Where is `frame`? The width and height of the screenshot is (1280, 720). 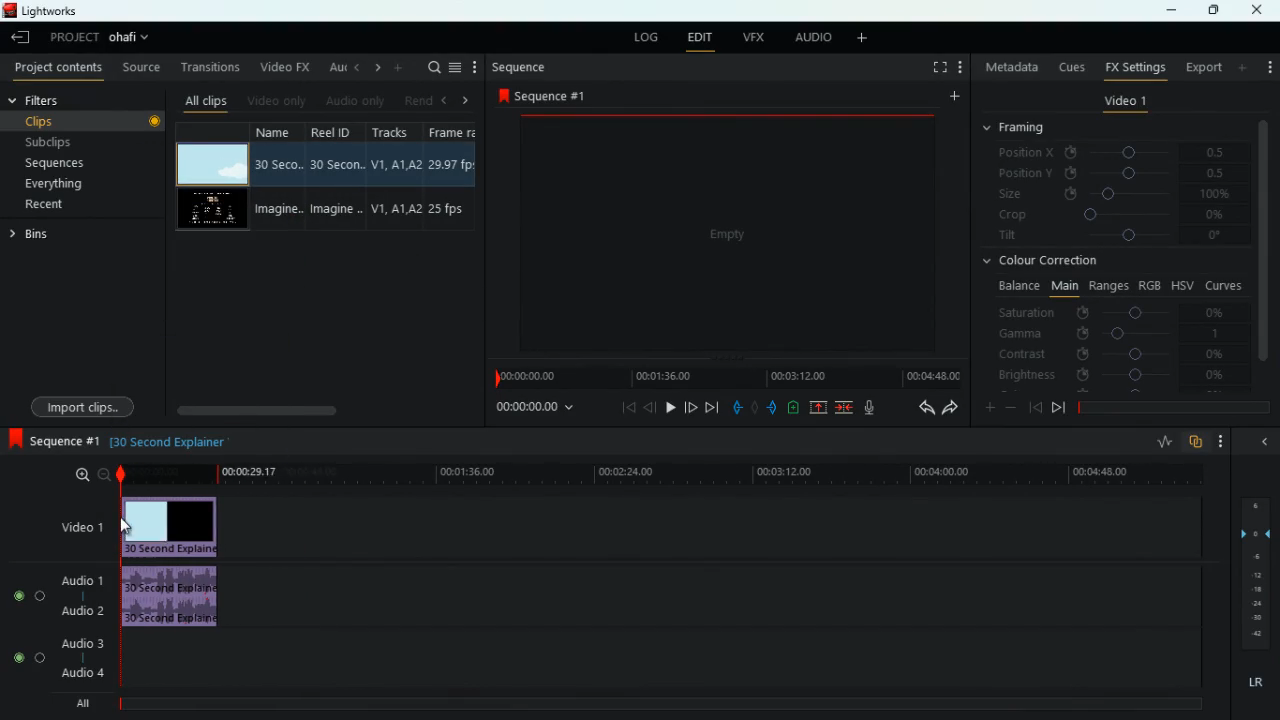
frame is located at coordinates (457, 131).